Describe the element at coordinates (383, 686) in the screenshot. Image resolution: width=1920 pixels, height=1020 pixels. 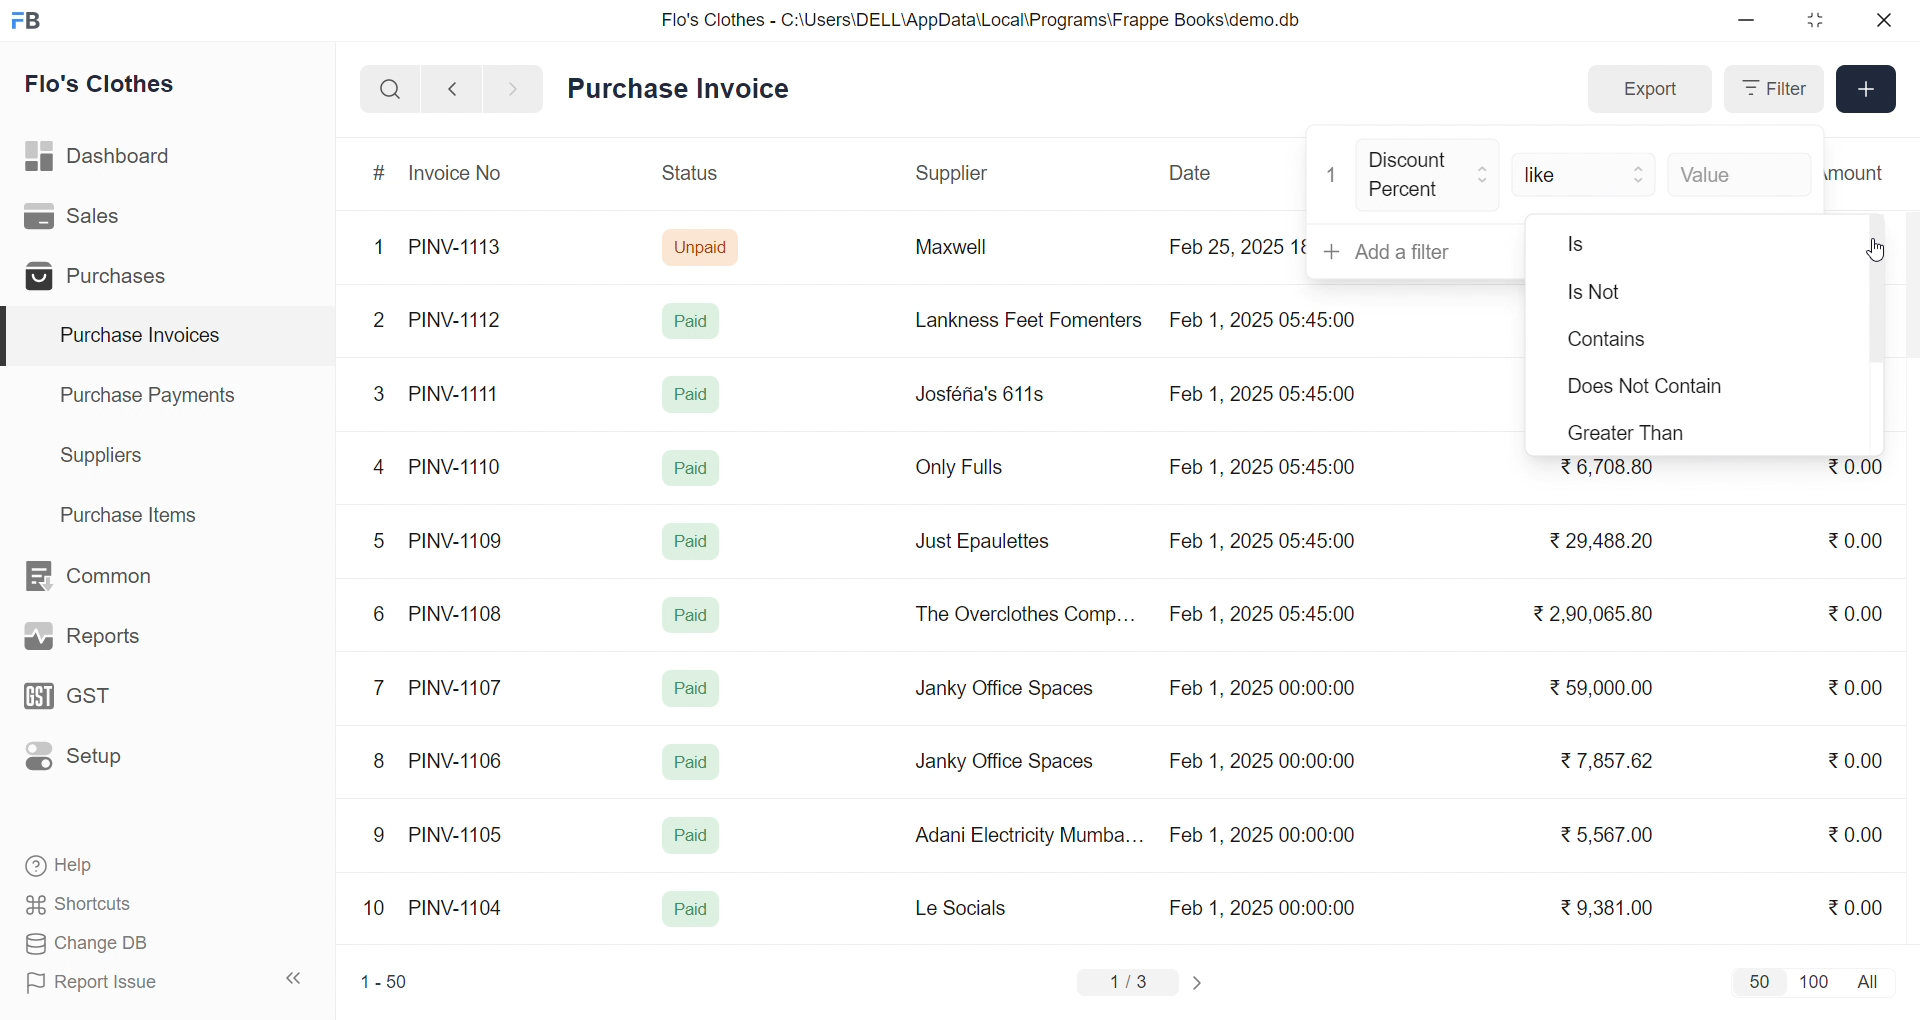
I see `7` at that location.